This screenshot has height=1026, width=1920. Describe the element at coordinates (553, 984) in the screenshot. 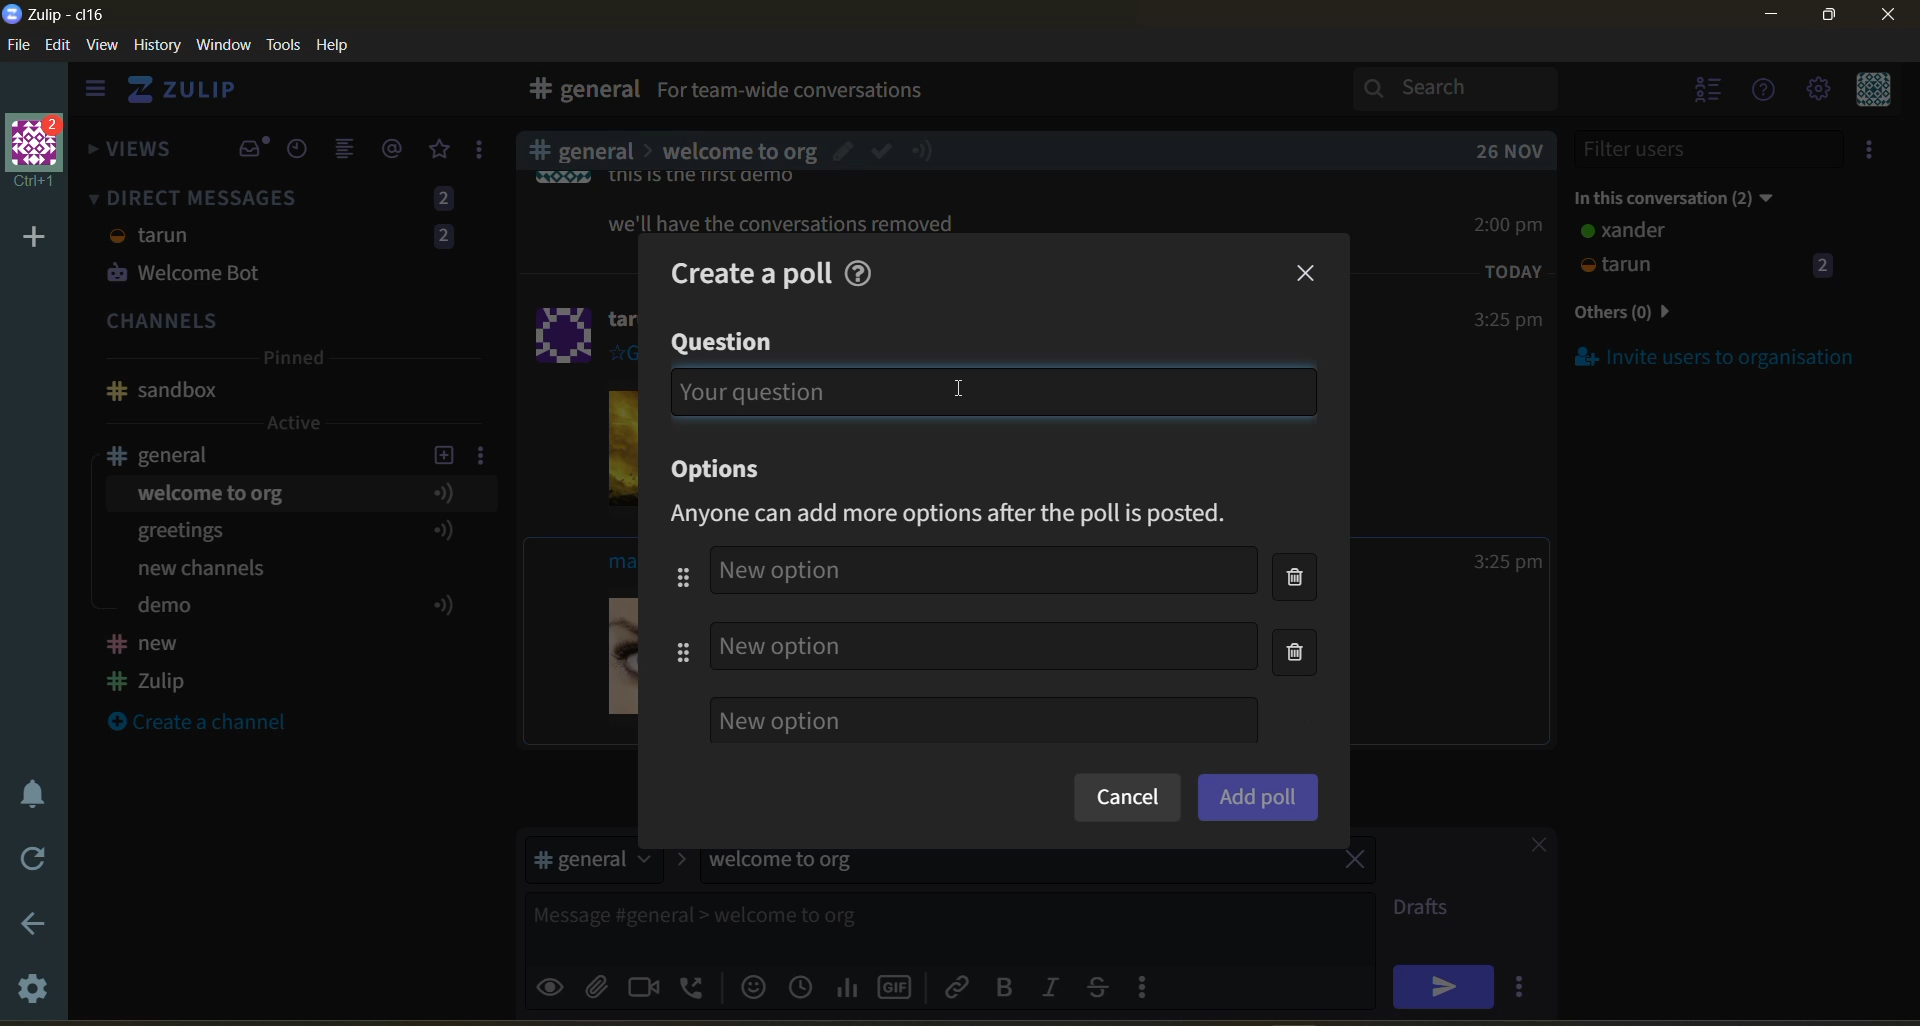

I see `preview` at that location.